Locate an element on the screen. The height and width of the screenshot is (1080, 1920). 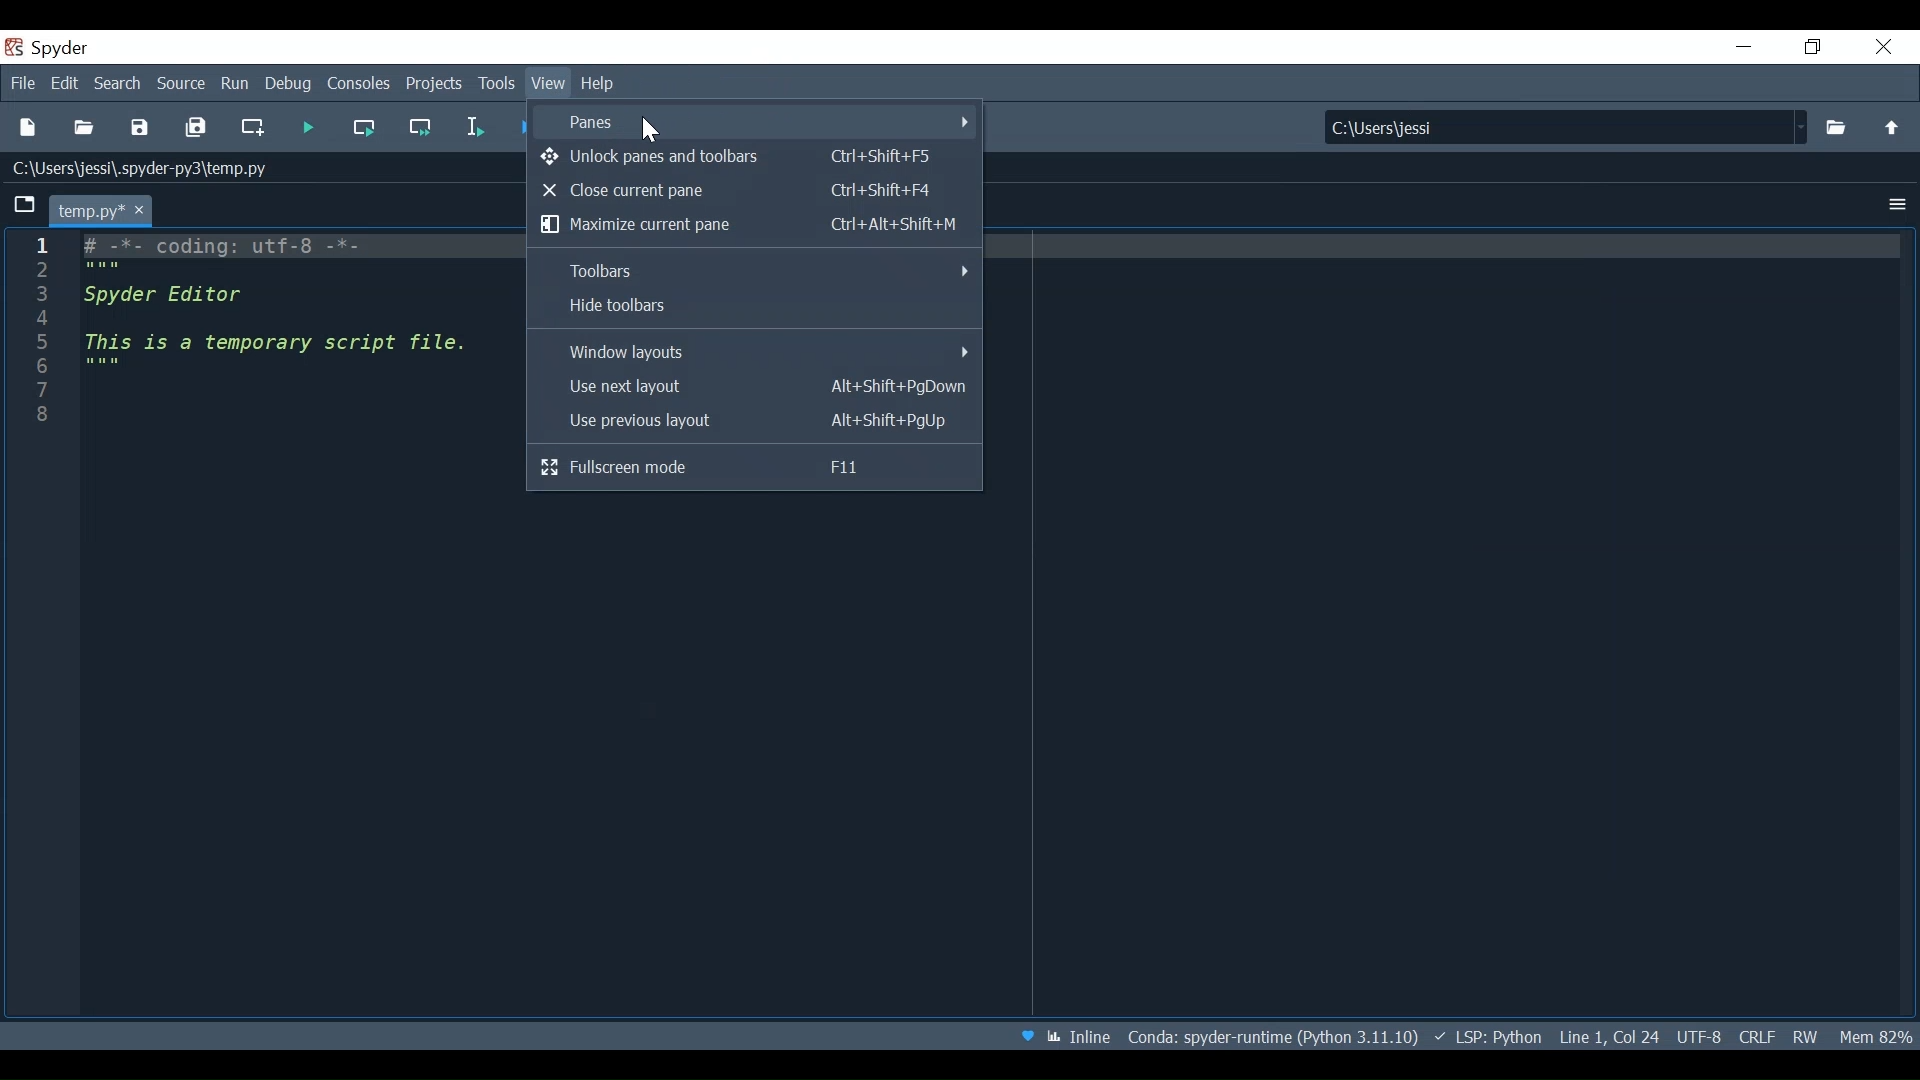
Run is located at coordinates (233, 83).